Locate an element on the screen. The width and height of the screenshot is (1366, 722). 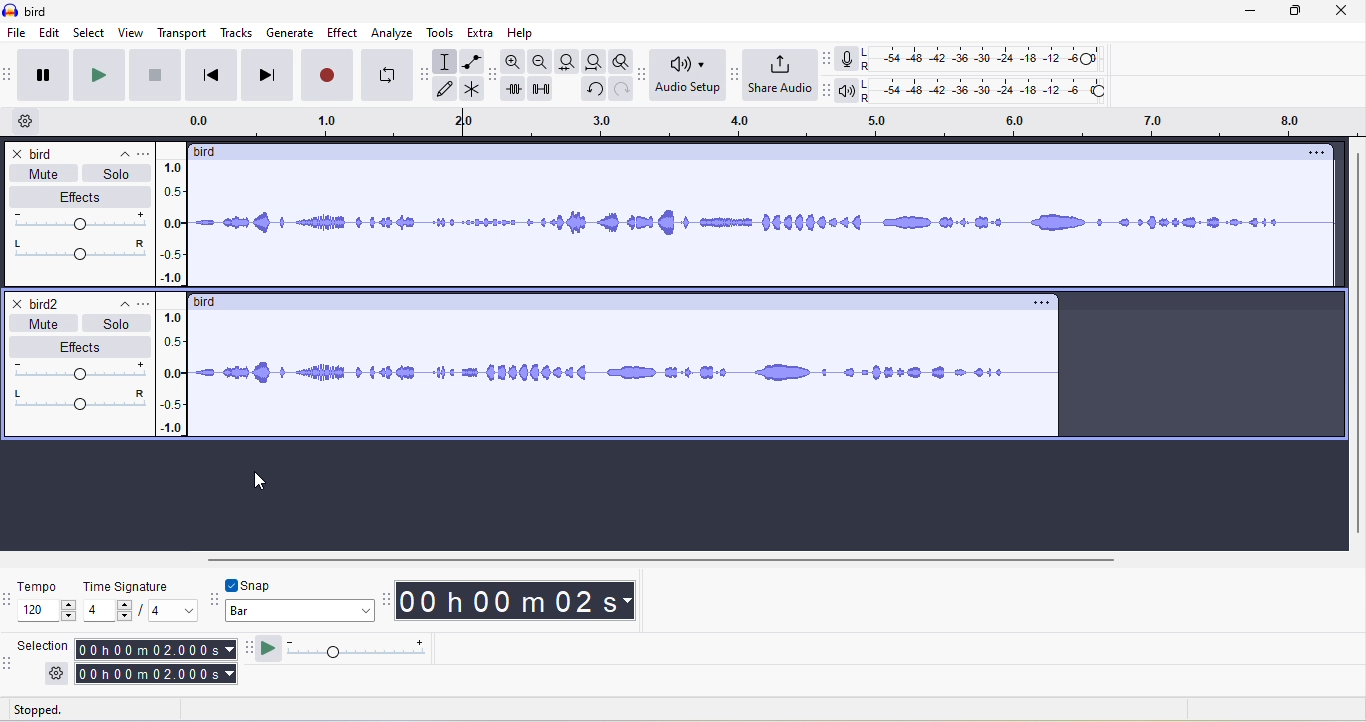
playback meter is located at coordinates (850, 93).